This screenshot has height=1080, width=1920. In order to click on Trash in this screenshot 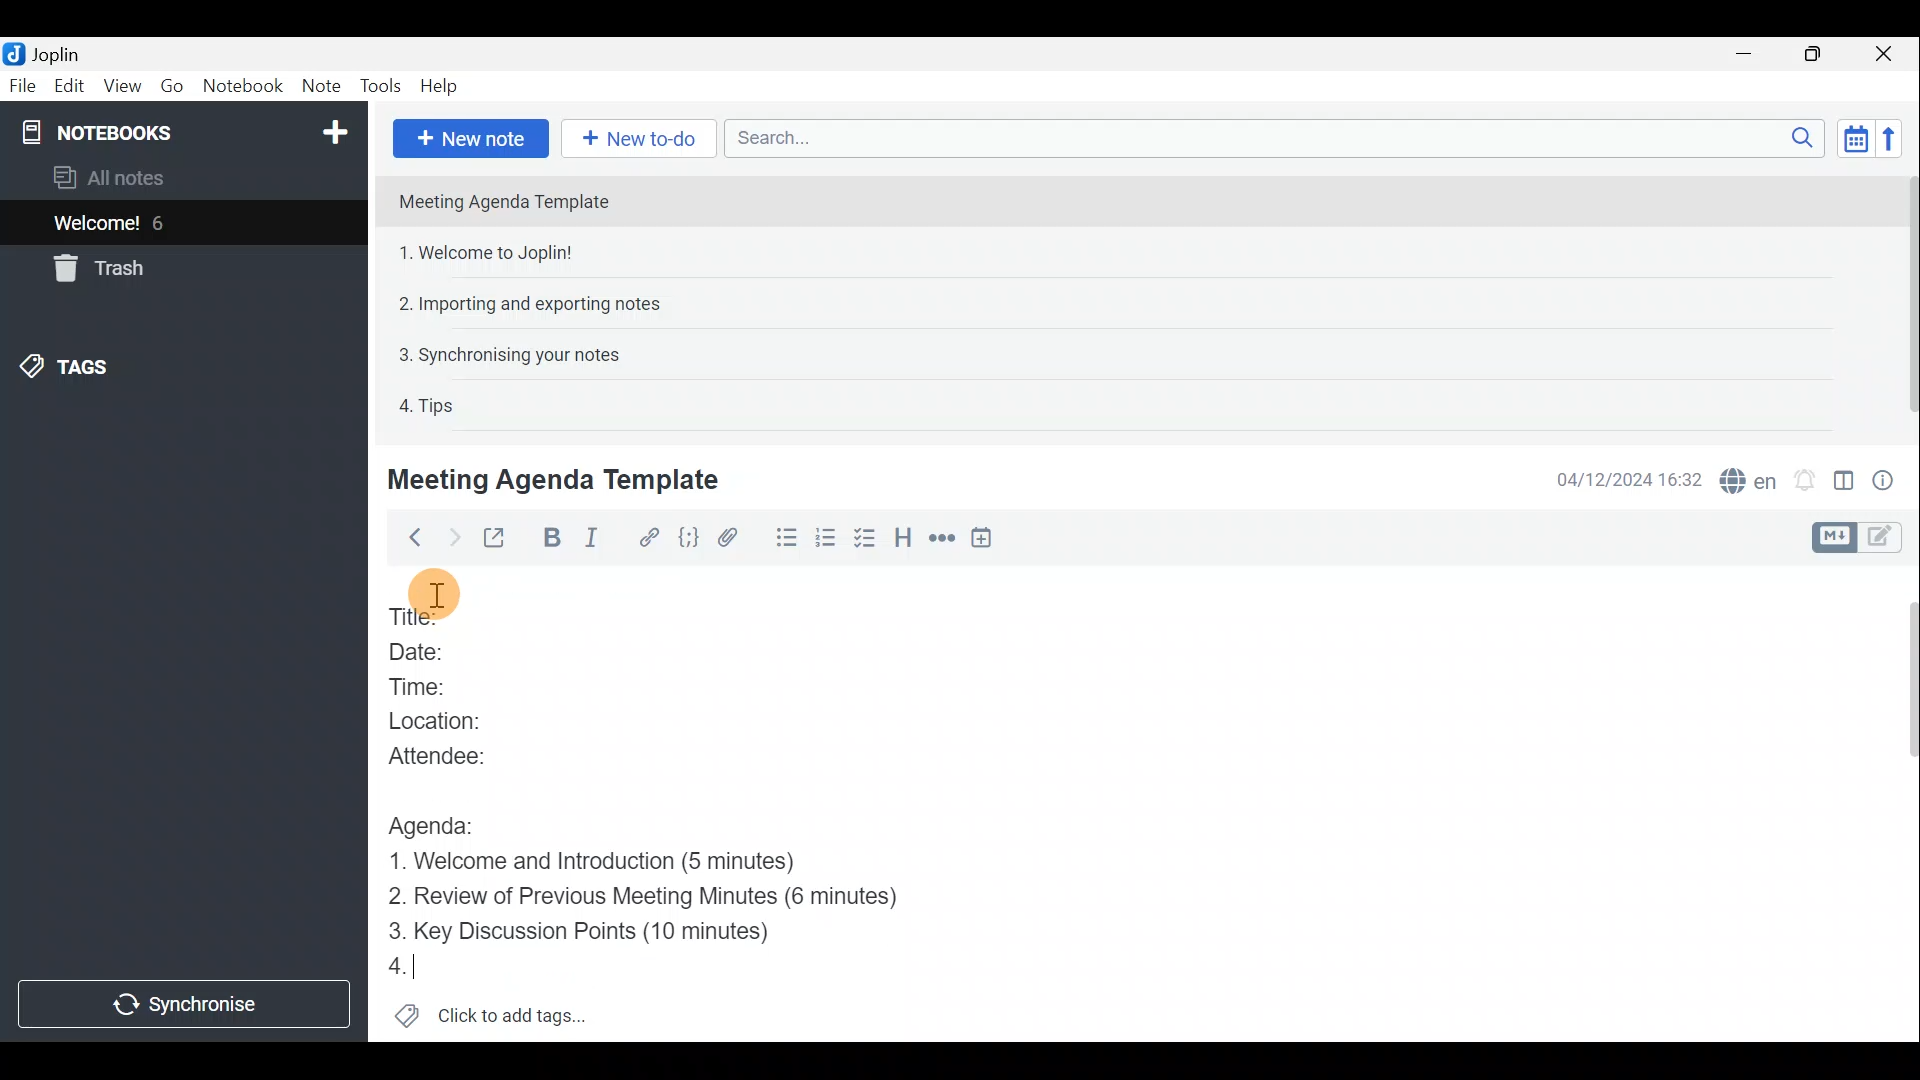, I will do `click(95, 268)`.